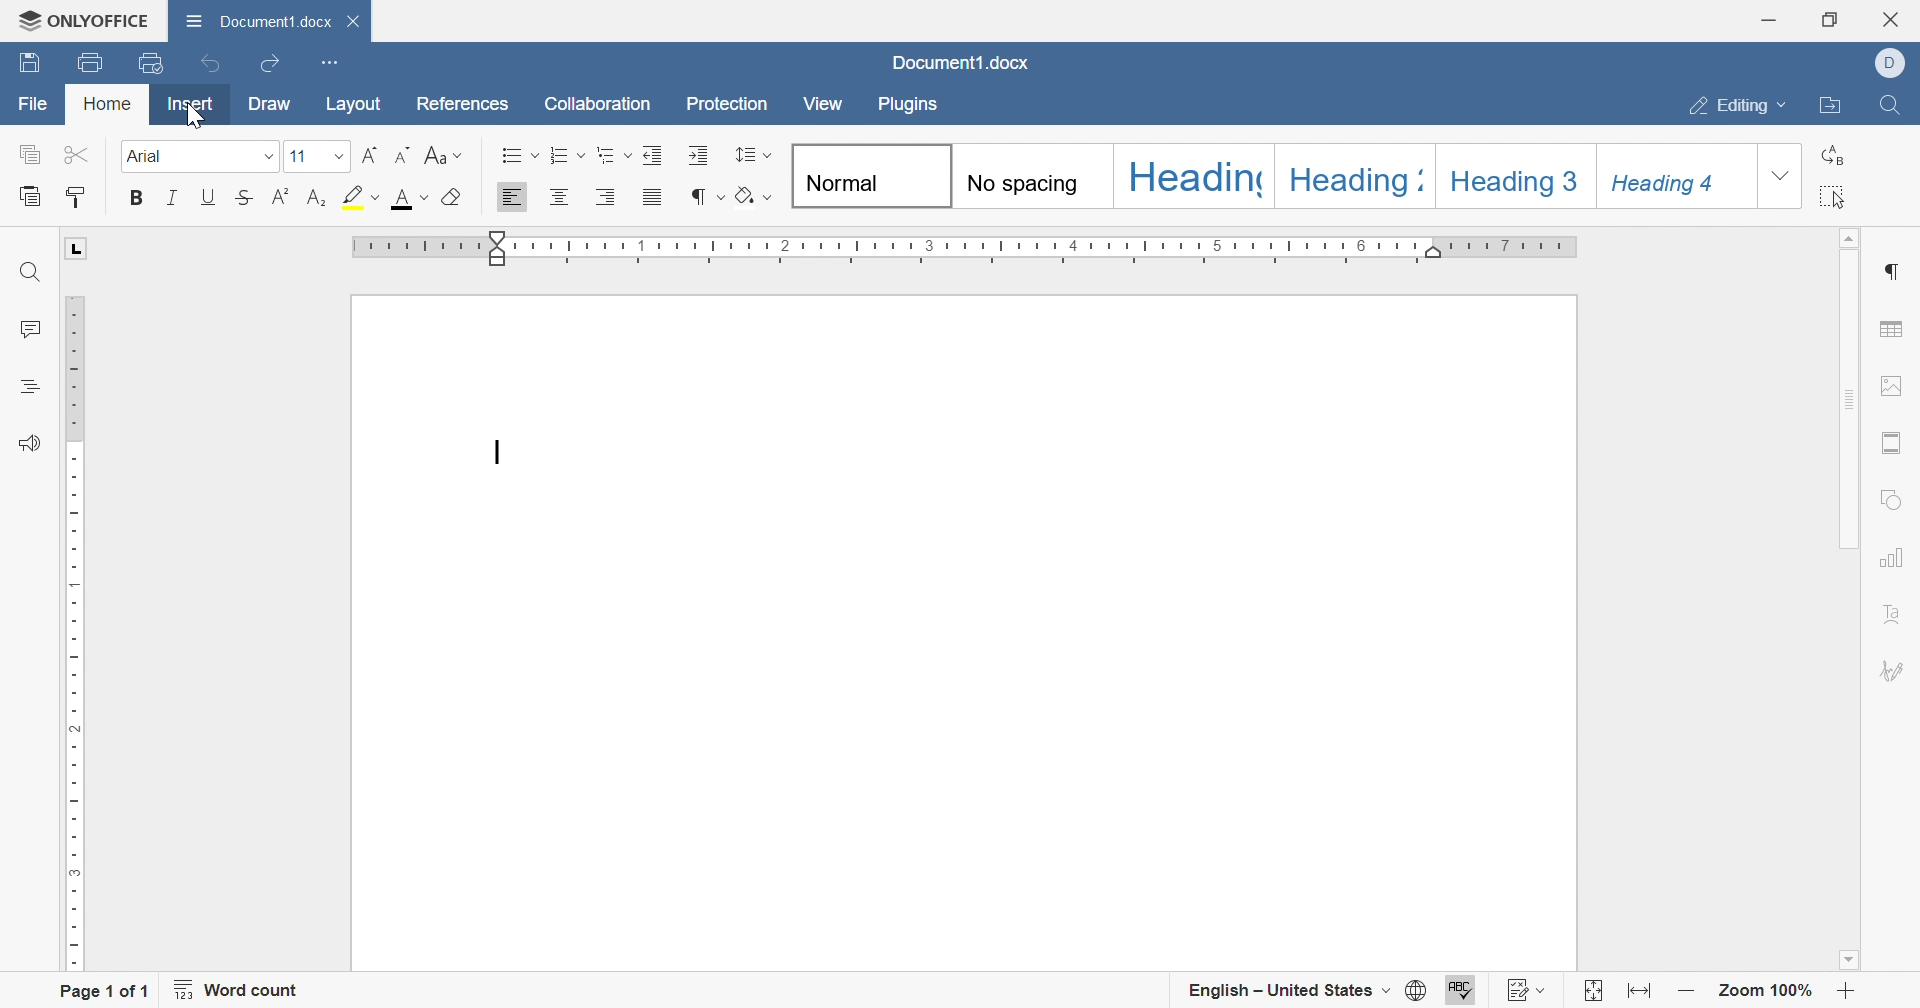  I want to click on Layout, so click(351, 105).